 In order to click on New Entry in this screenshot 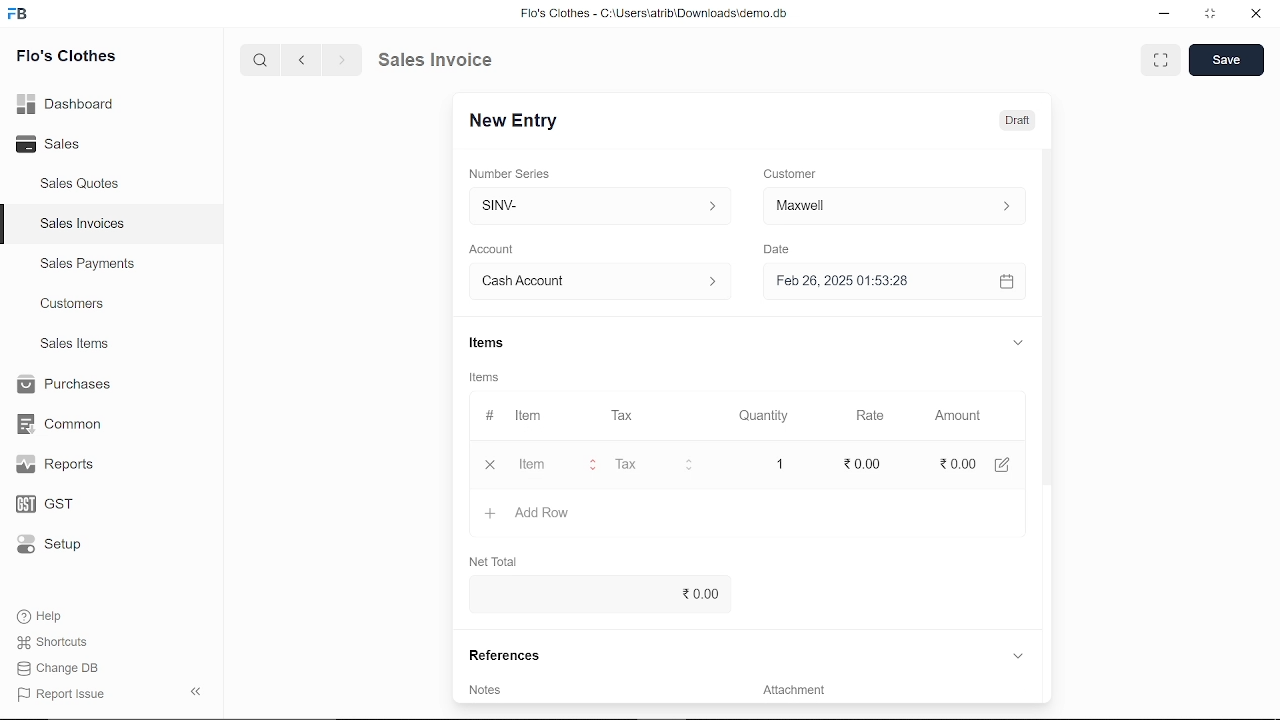, I will do `click(521, 121)`.